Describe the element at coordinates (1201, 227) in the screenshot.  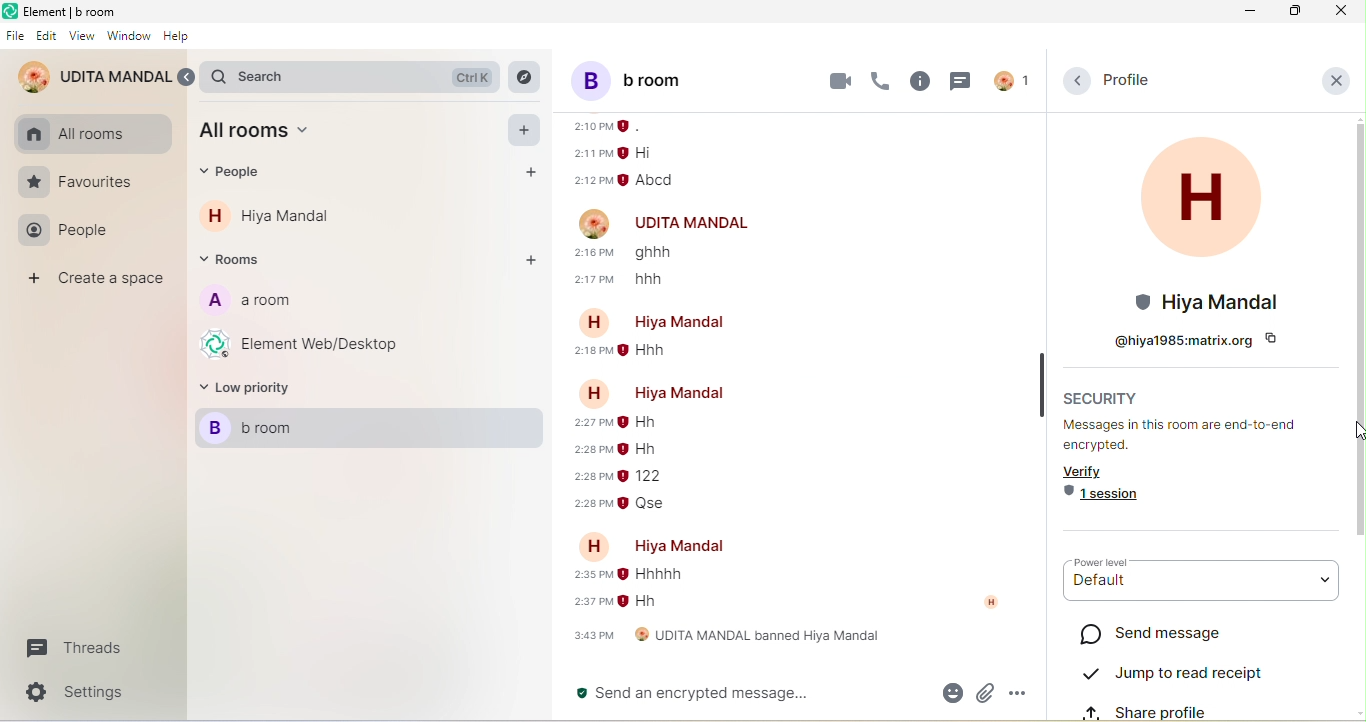
I see `hiya mandal` at that location.